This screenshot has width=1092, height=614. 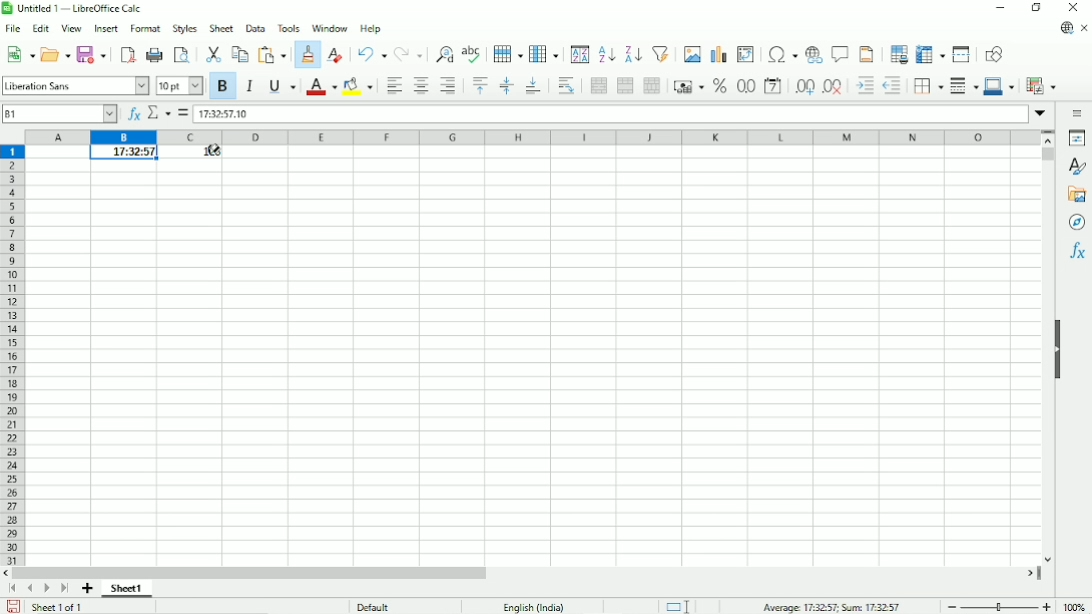 What do you see at coordinates (443, 53) in the screenshot?
I see `Find and replace` at bounding box center [443, 53].